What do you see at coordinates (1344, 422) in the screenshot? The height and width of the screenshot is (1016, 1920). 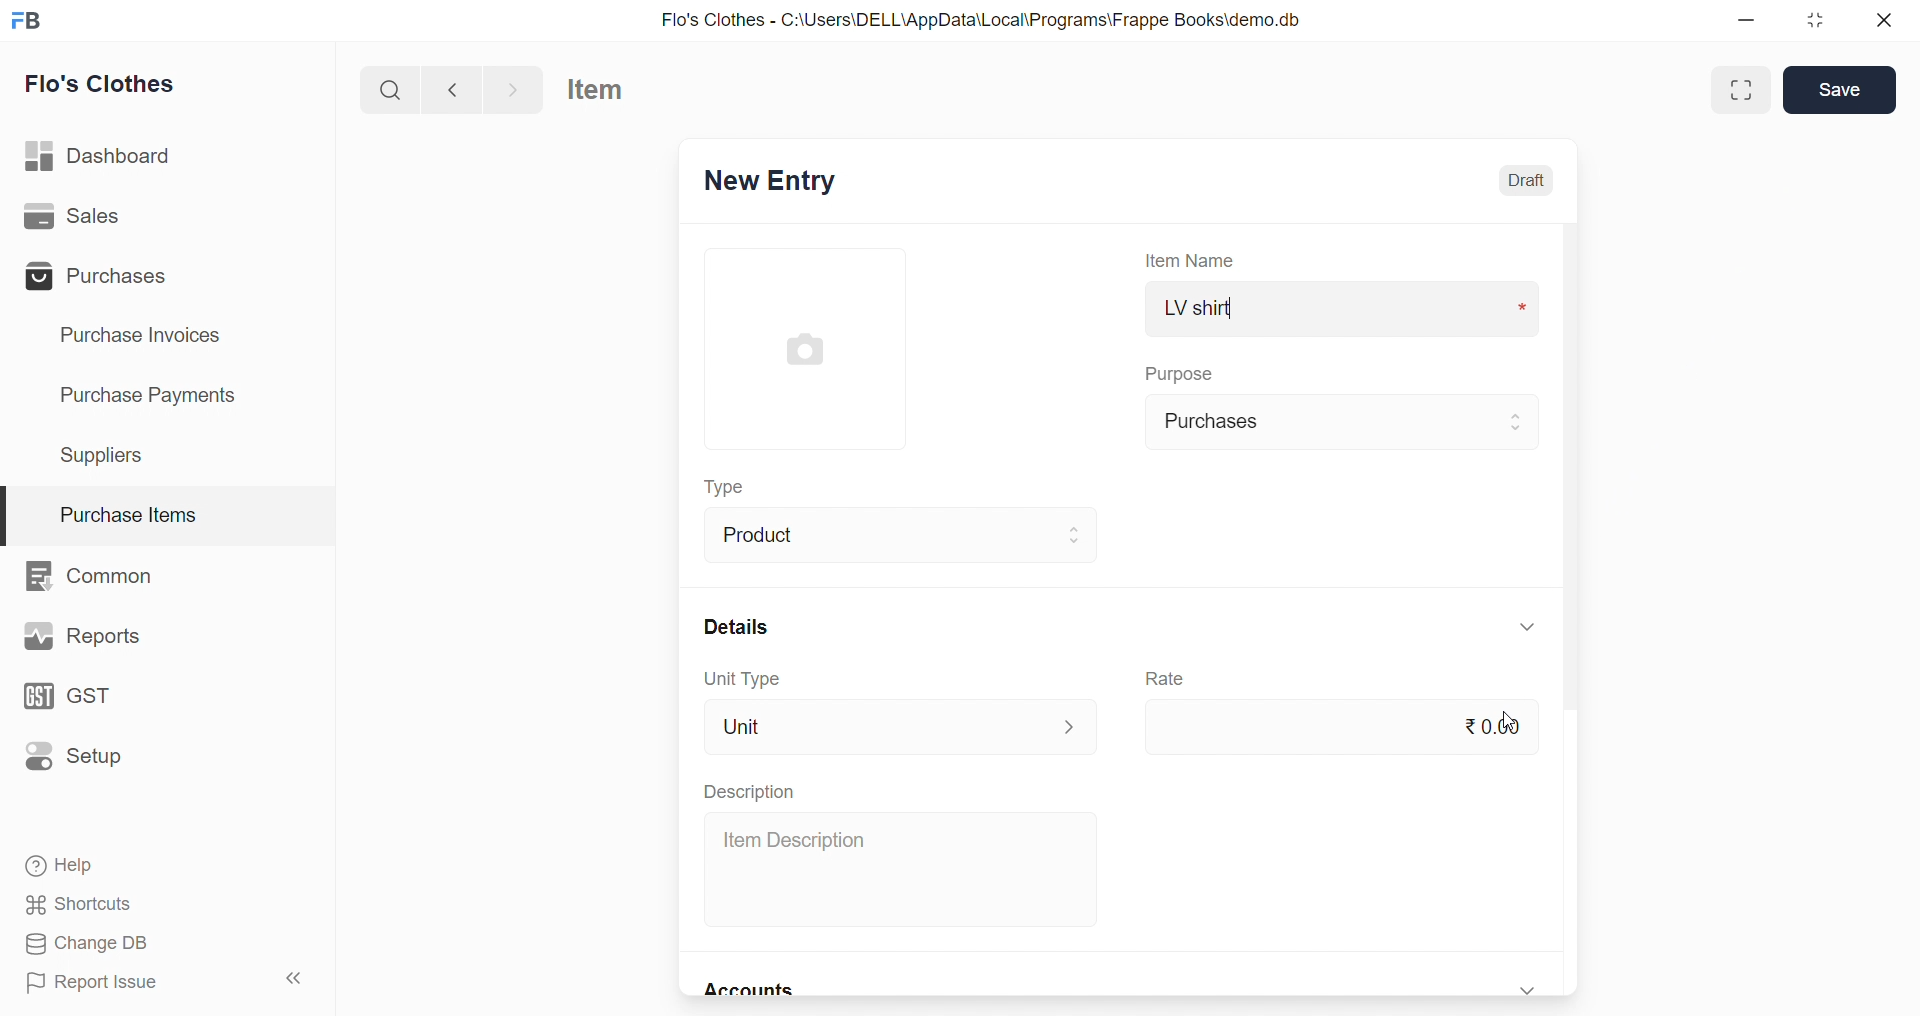 I see `Purchases` at bounding box center [1344, 422].